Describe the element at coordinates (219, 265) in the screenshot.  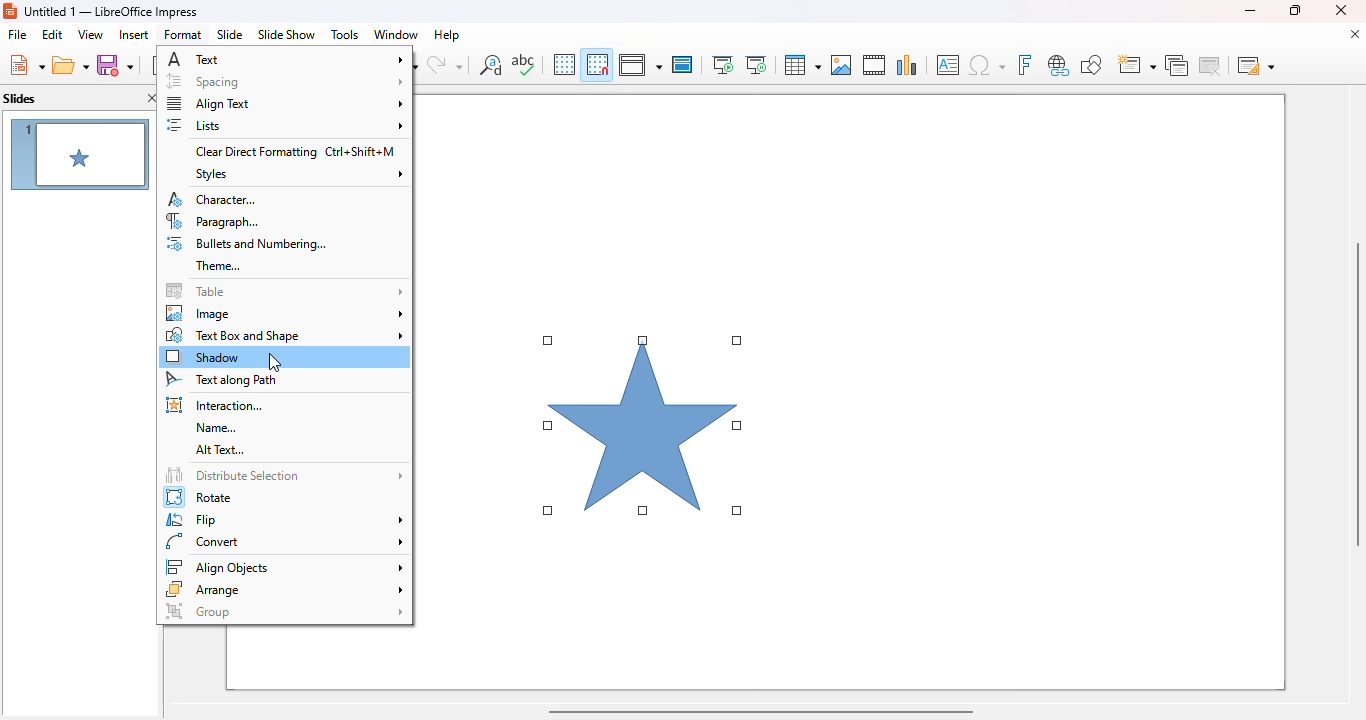
I see `theme` at that location.